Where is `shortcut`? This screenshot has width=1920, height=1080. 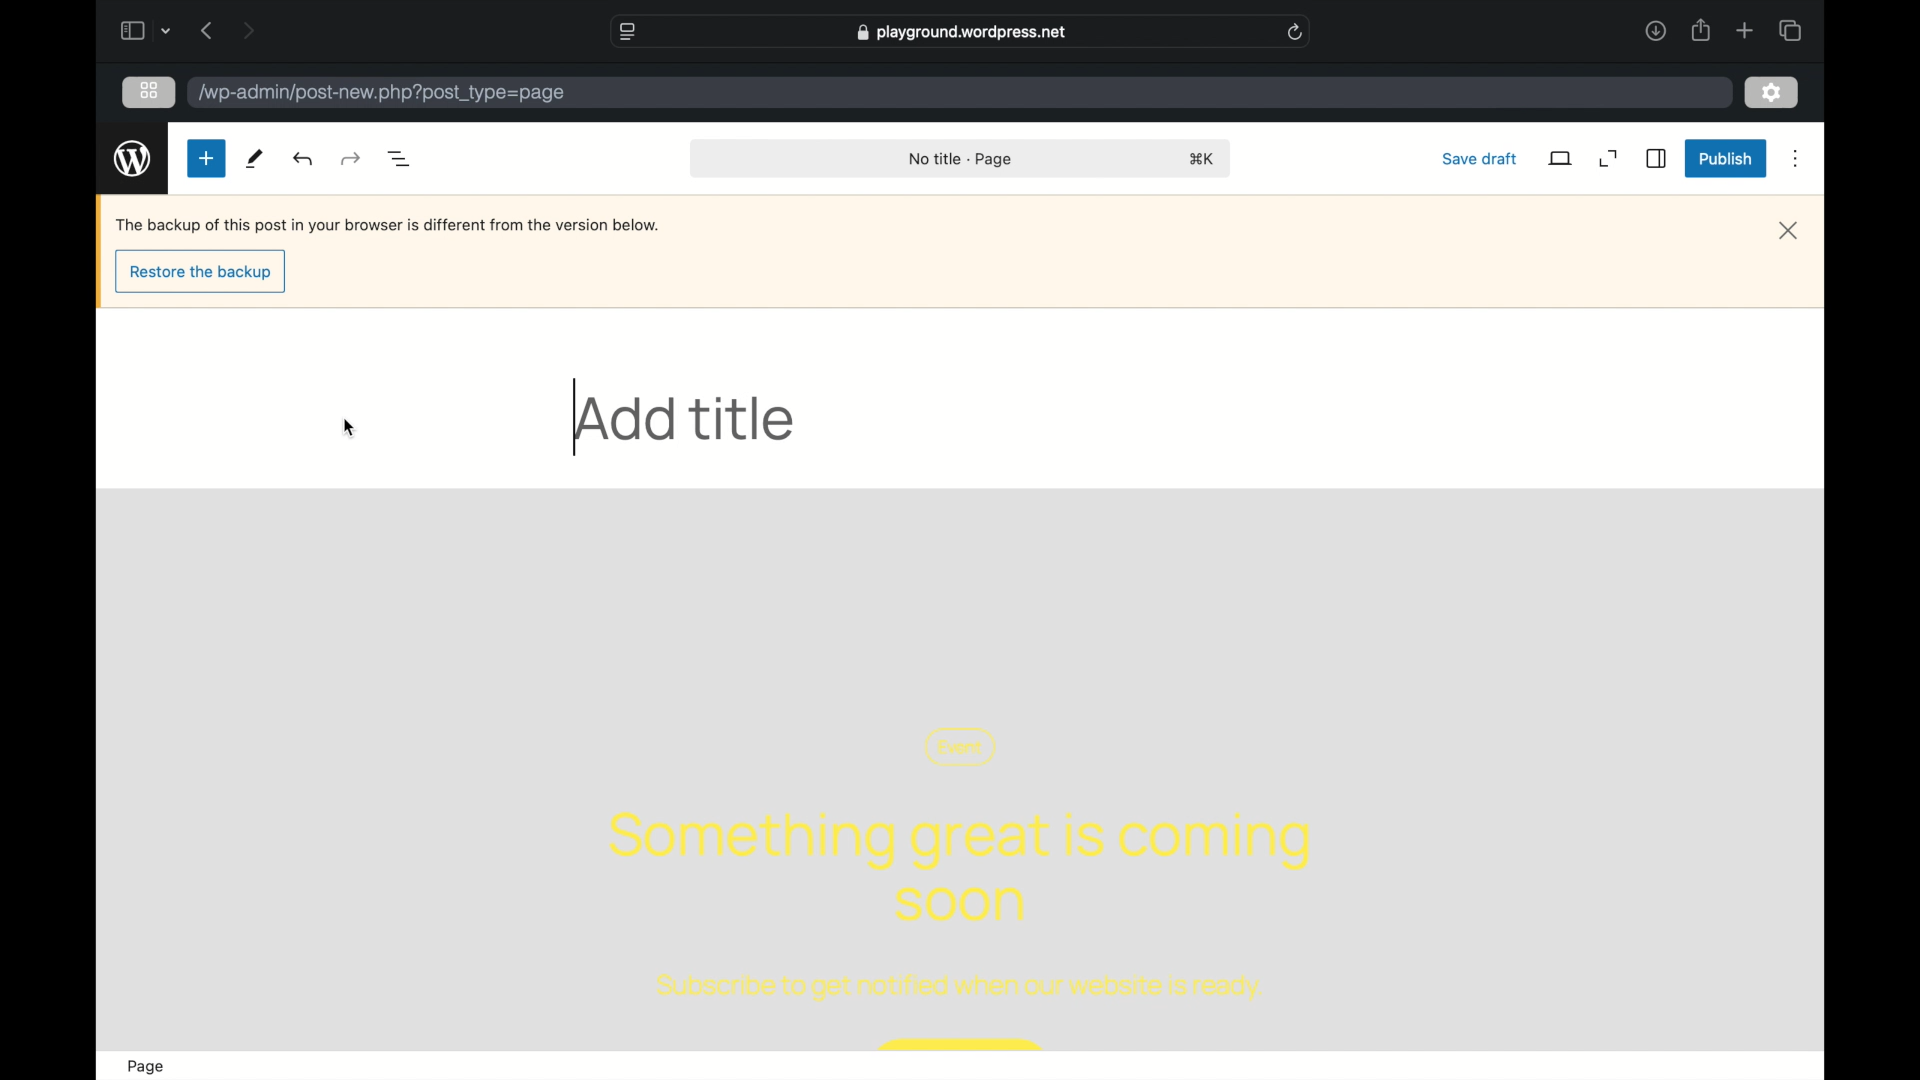
shortcut is located at coordinates (1202, 158).